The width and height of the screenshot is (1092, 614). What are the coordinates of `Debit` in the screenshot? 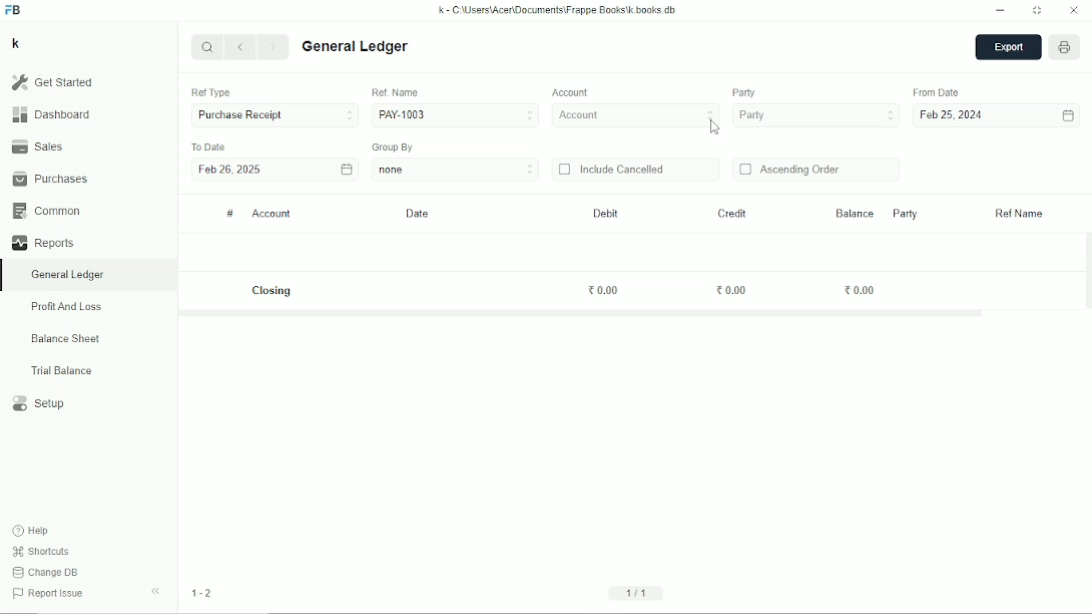 It's located at (606, 213).